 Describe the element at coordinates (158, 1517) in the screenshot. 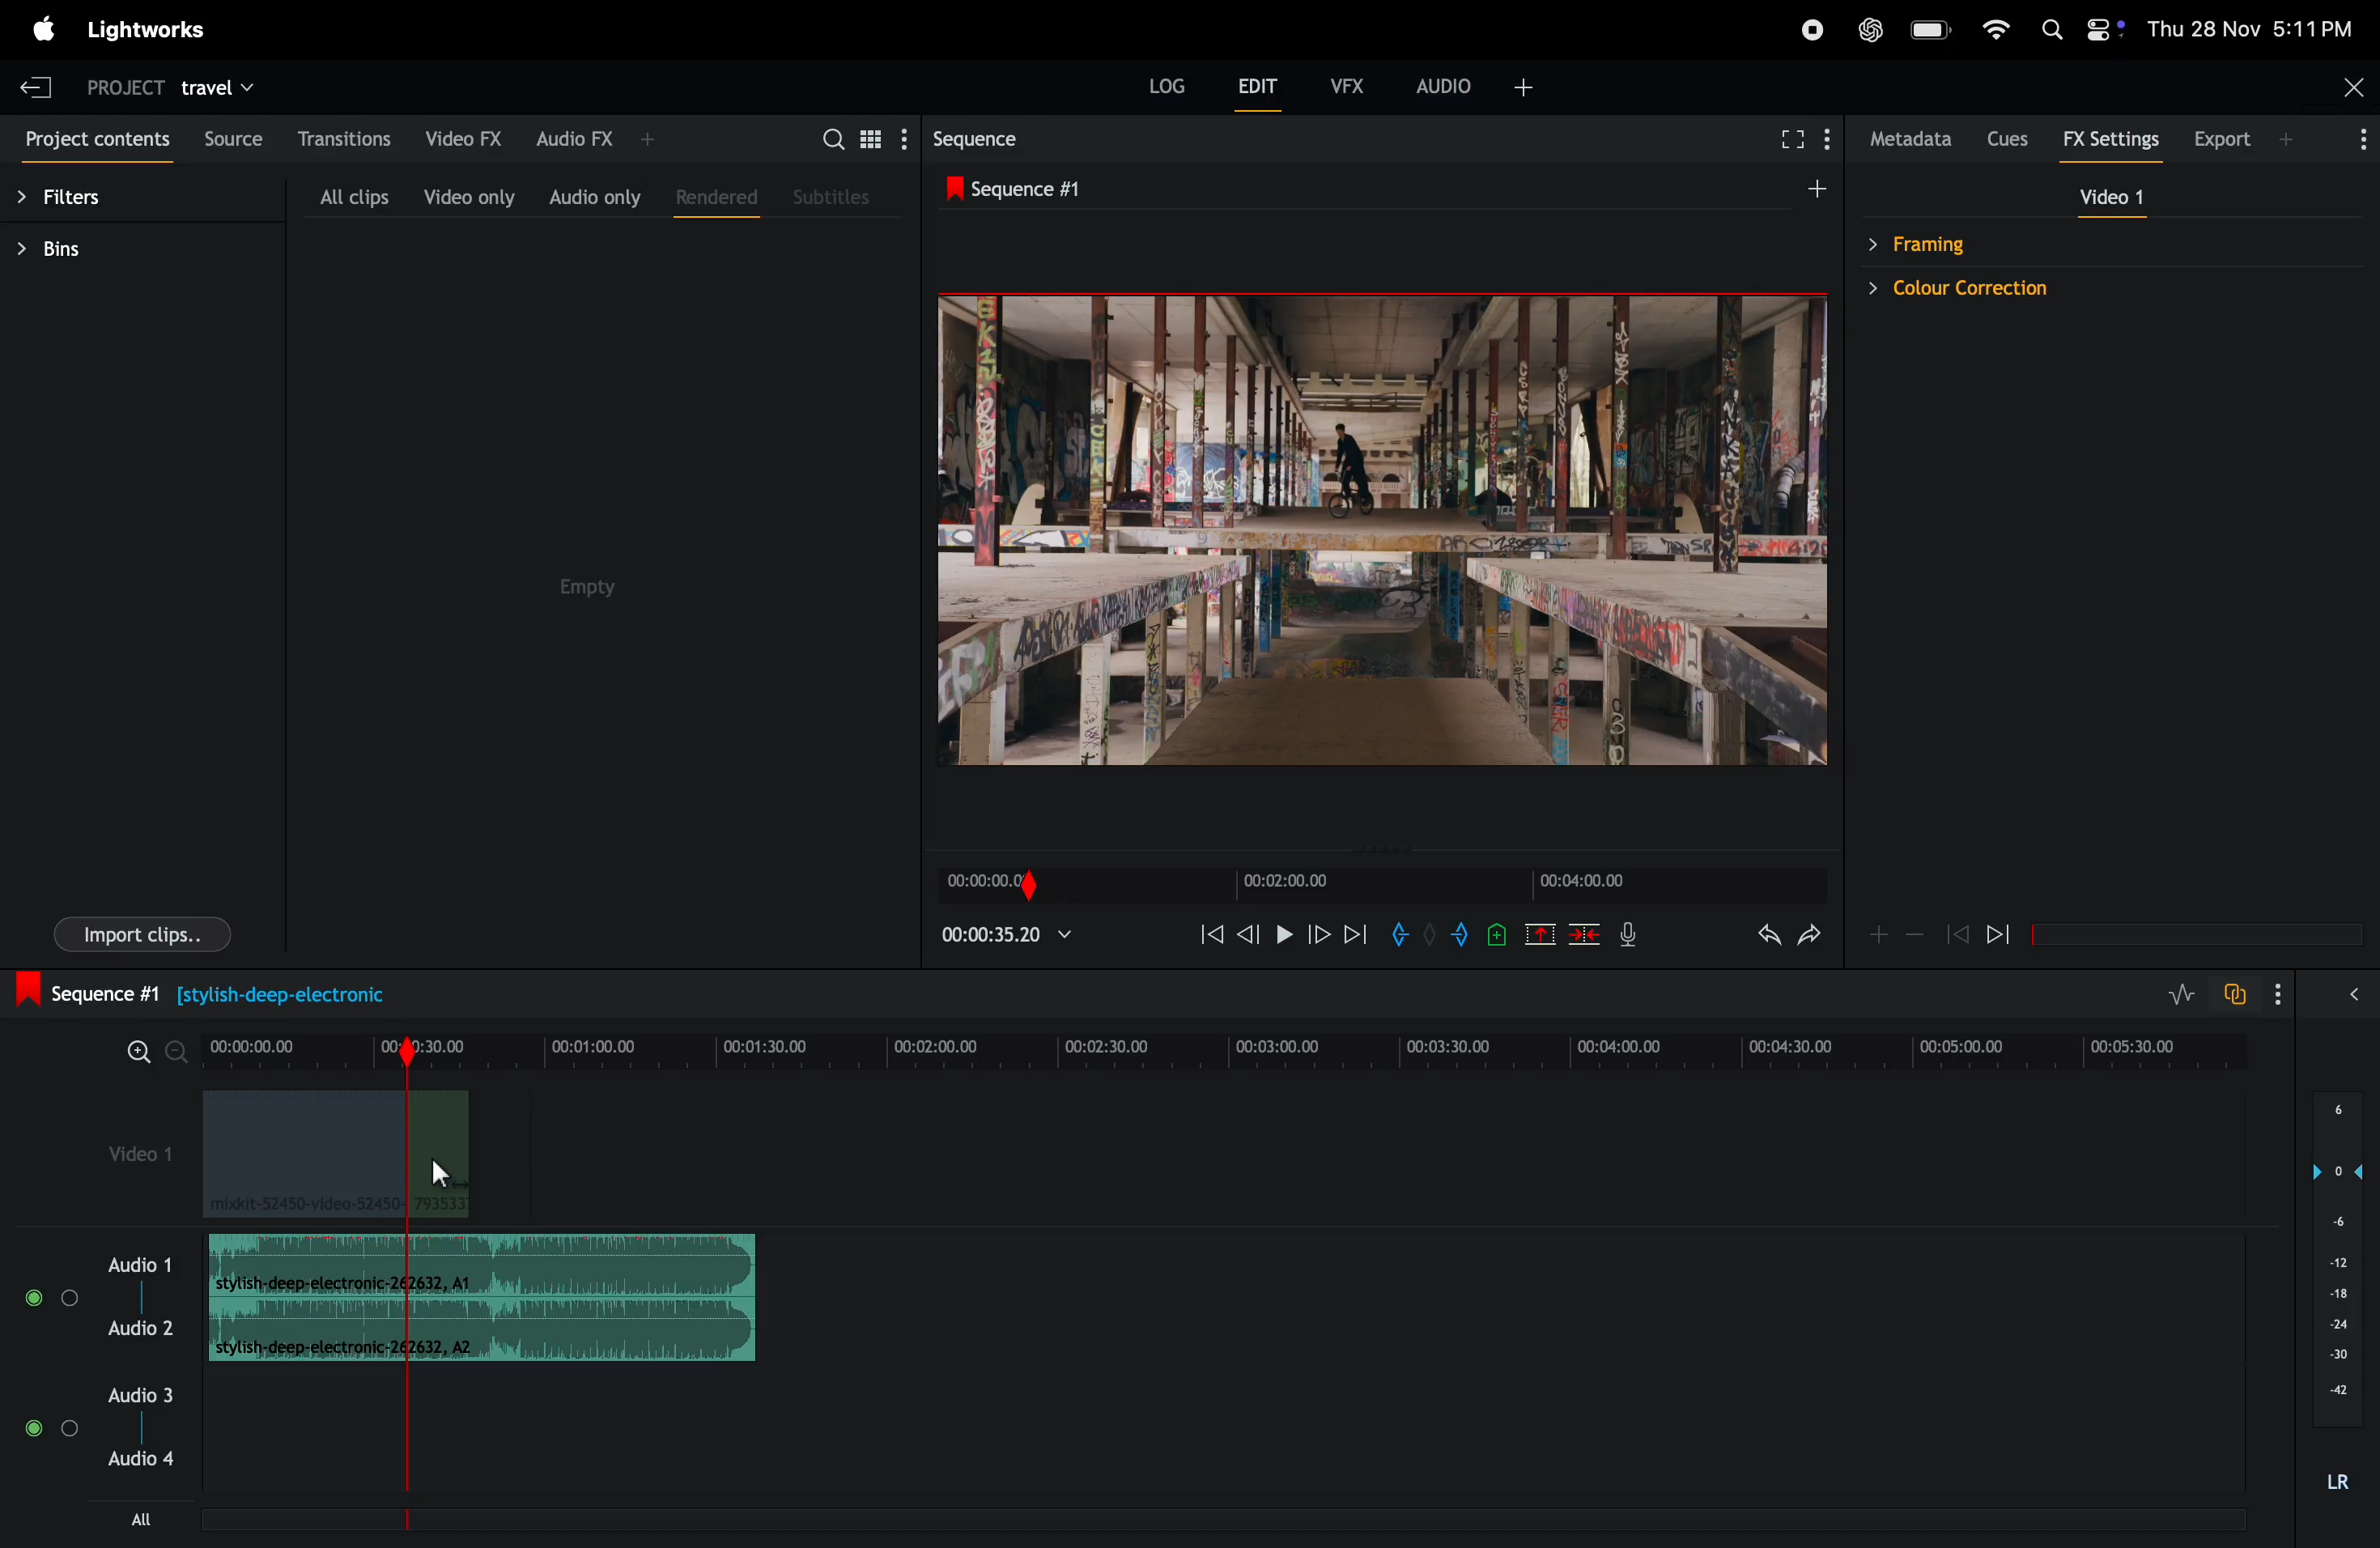

I see `All` at that location.